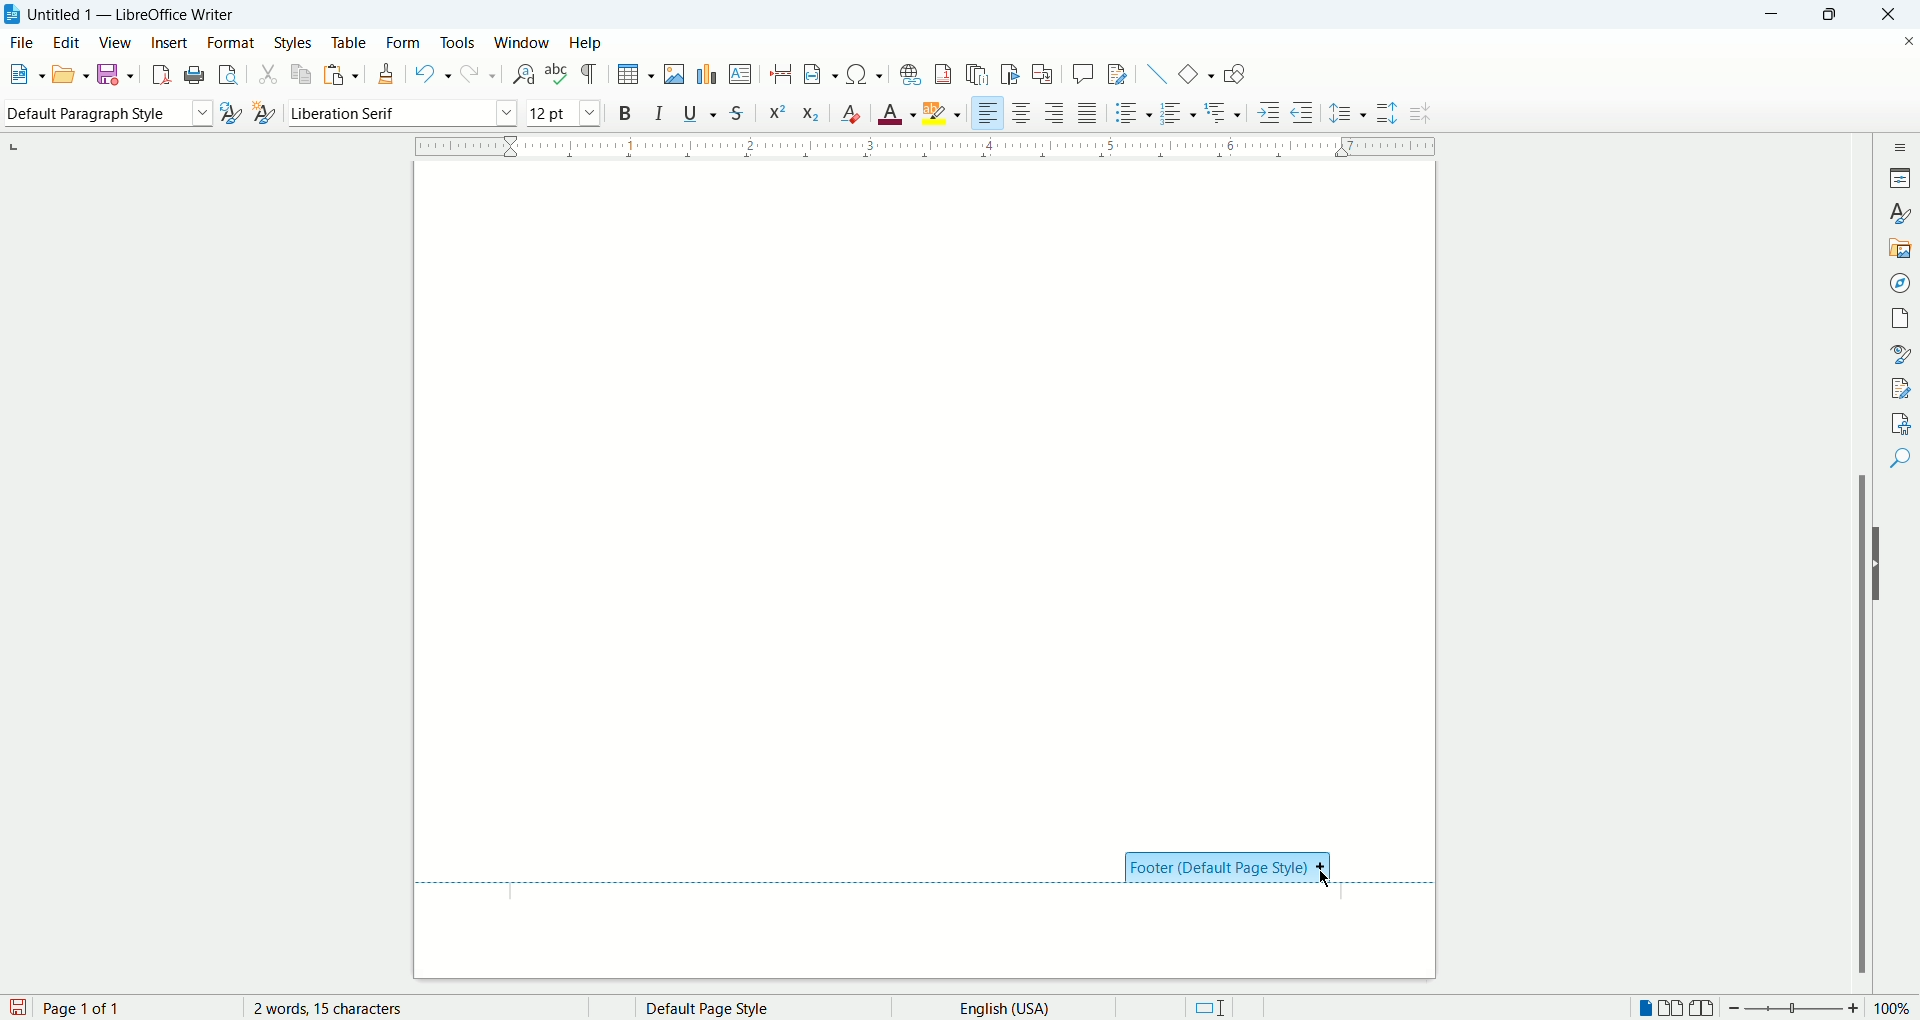  Describe the element at coordinates (1083, 73) in the screenshot. I see `insert comment` at that location.